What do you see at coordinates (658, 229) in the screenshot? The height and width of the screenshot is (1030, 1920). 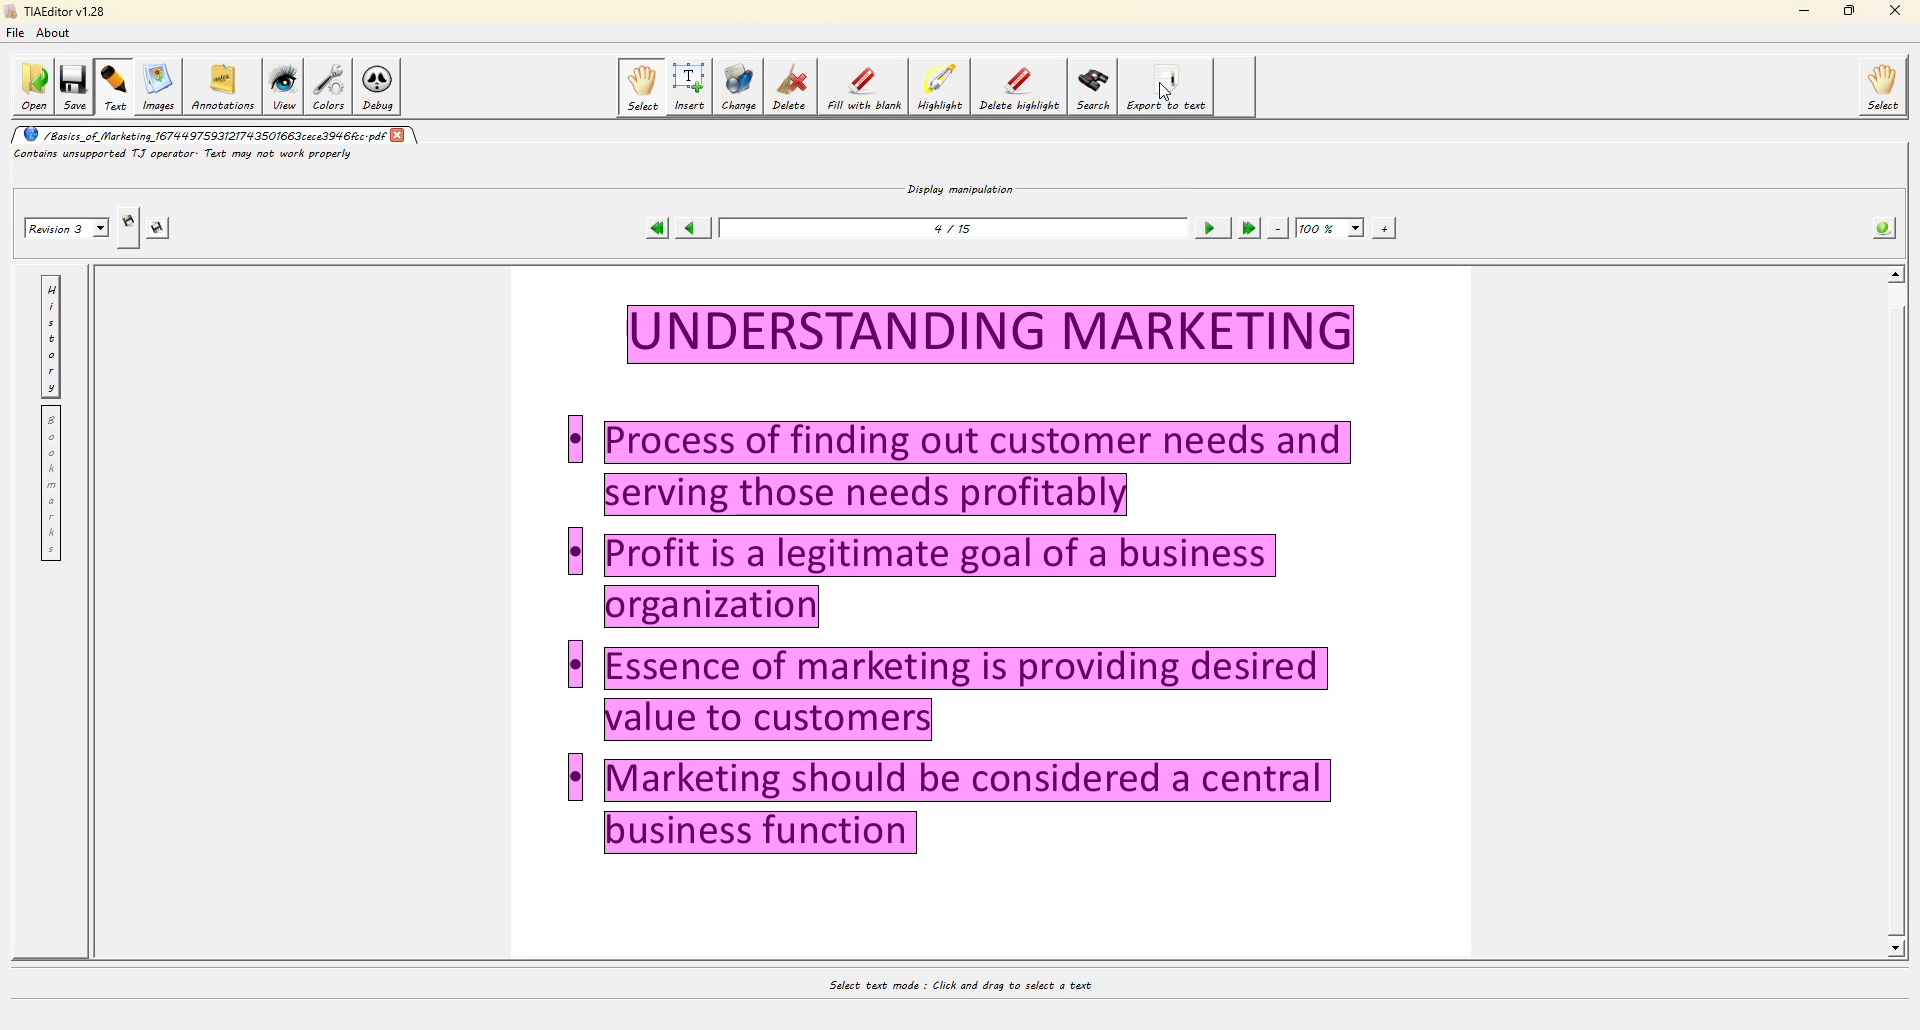 I see `first page` at bounding box center [658, 229].